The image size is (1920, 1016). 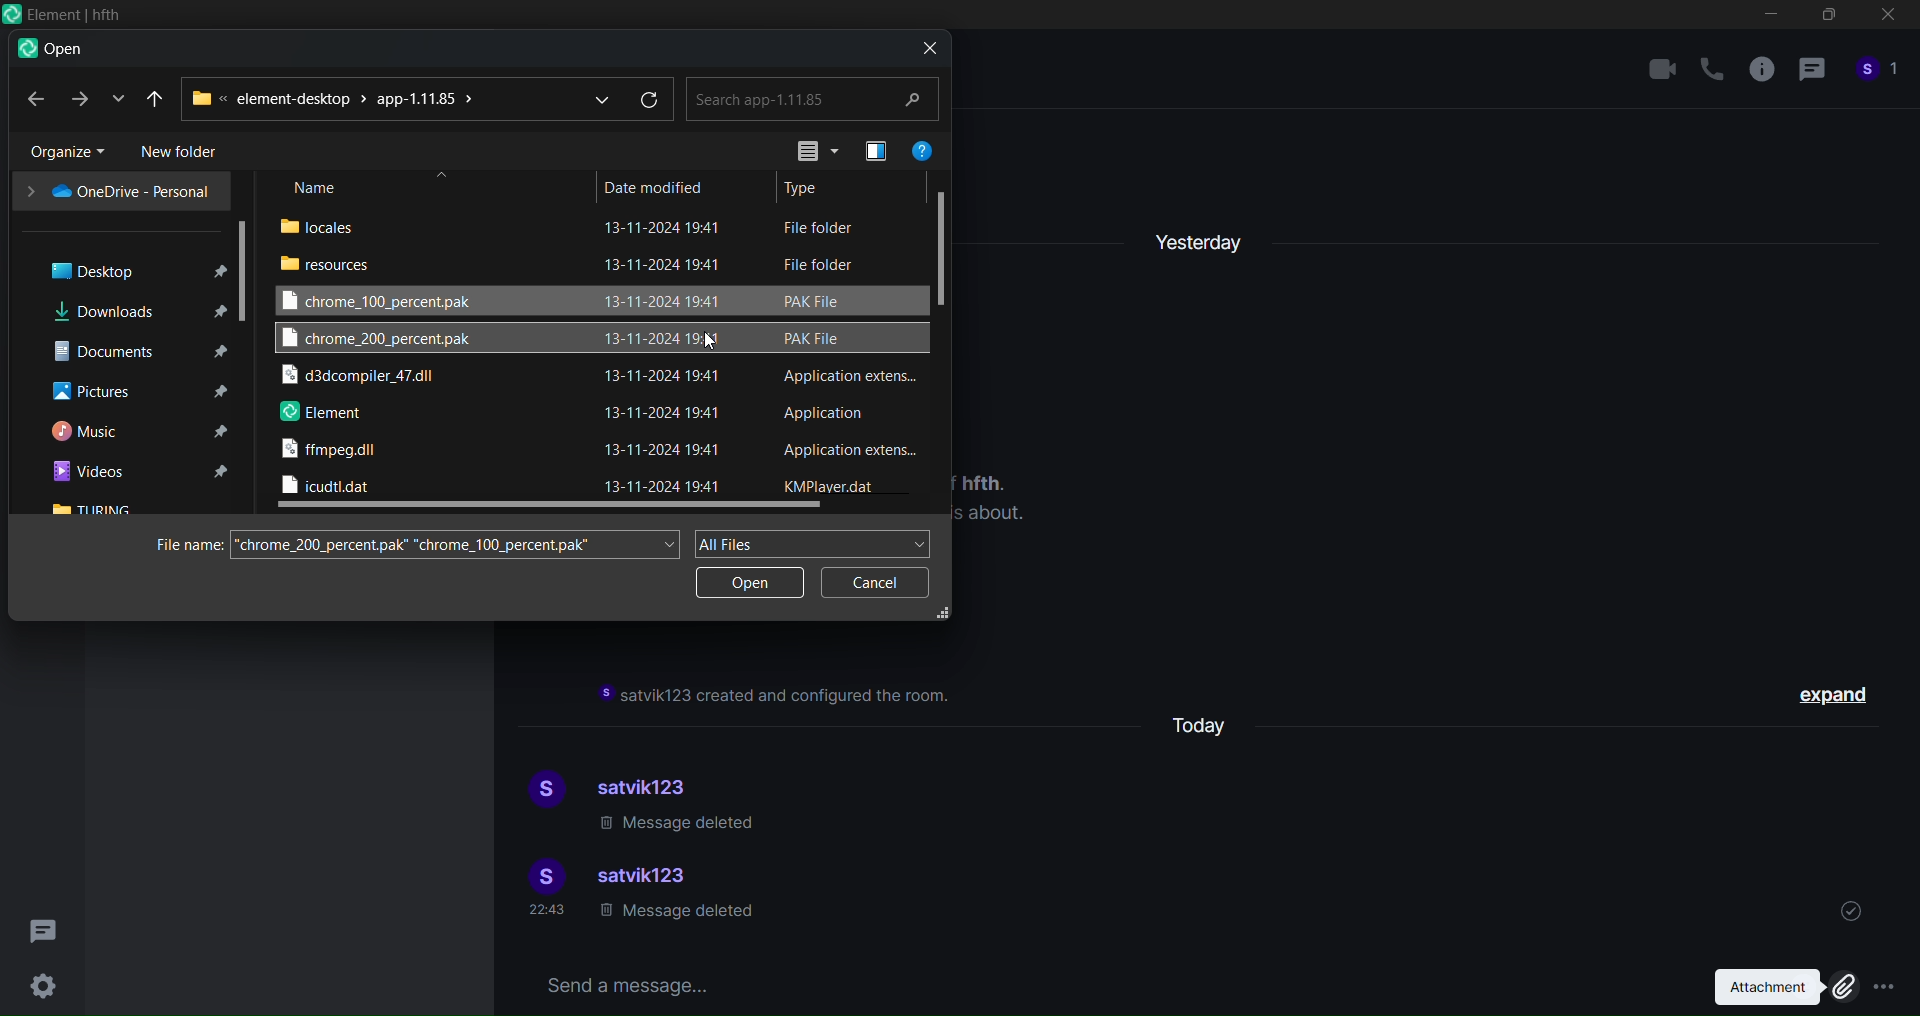 I want to click on resouces, so click(x=330, y=263).